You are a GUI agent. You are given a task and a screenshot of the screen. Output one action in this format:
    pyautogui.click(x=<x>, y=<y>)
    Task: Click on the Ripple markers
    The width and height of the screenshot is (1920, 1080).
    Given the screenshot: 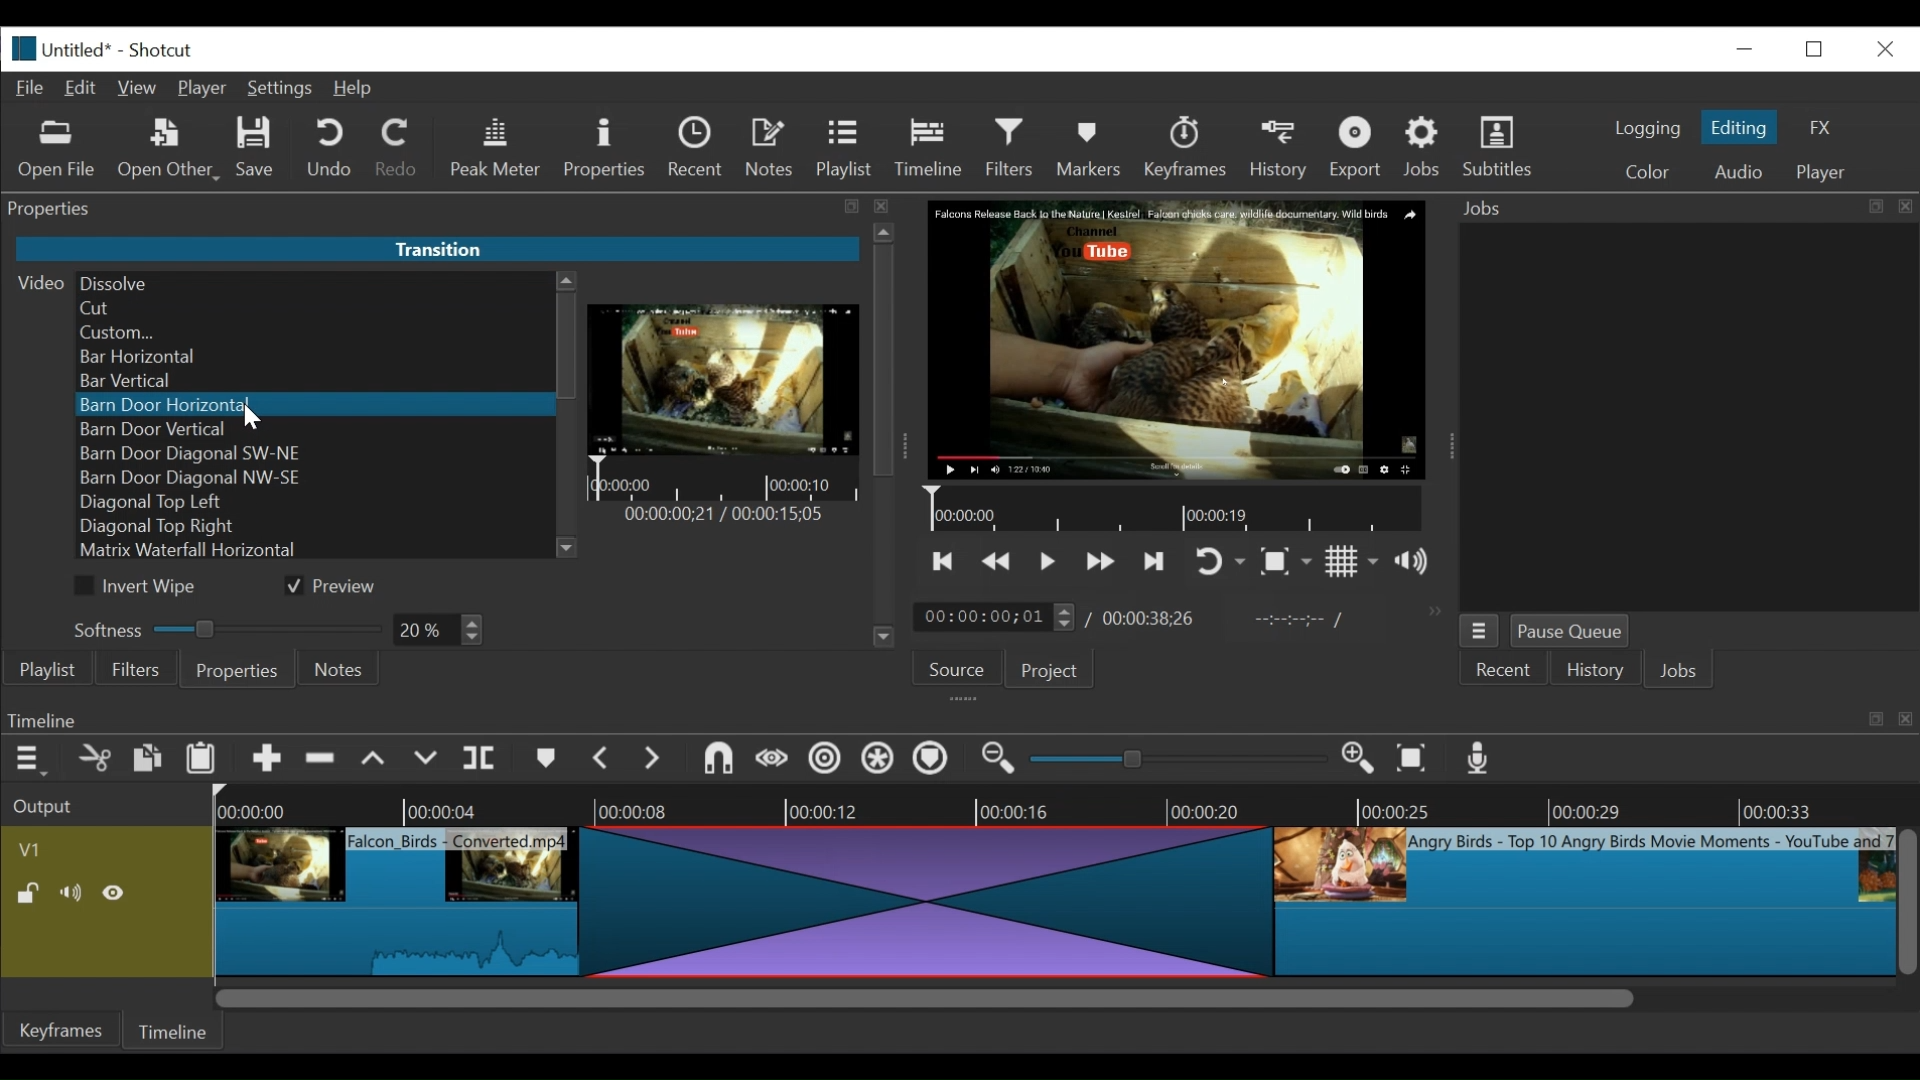 What is the action you would take?
    pyautogui.click(x=935, y=761)
    